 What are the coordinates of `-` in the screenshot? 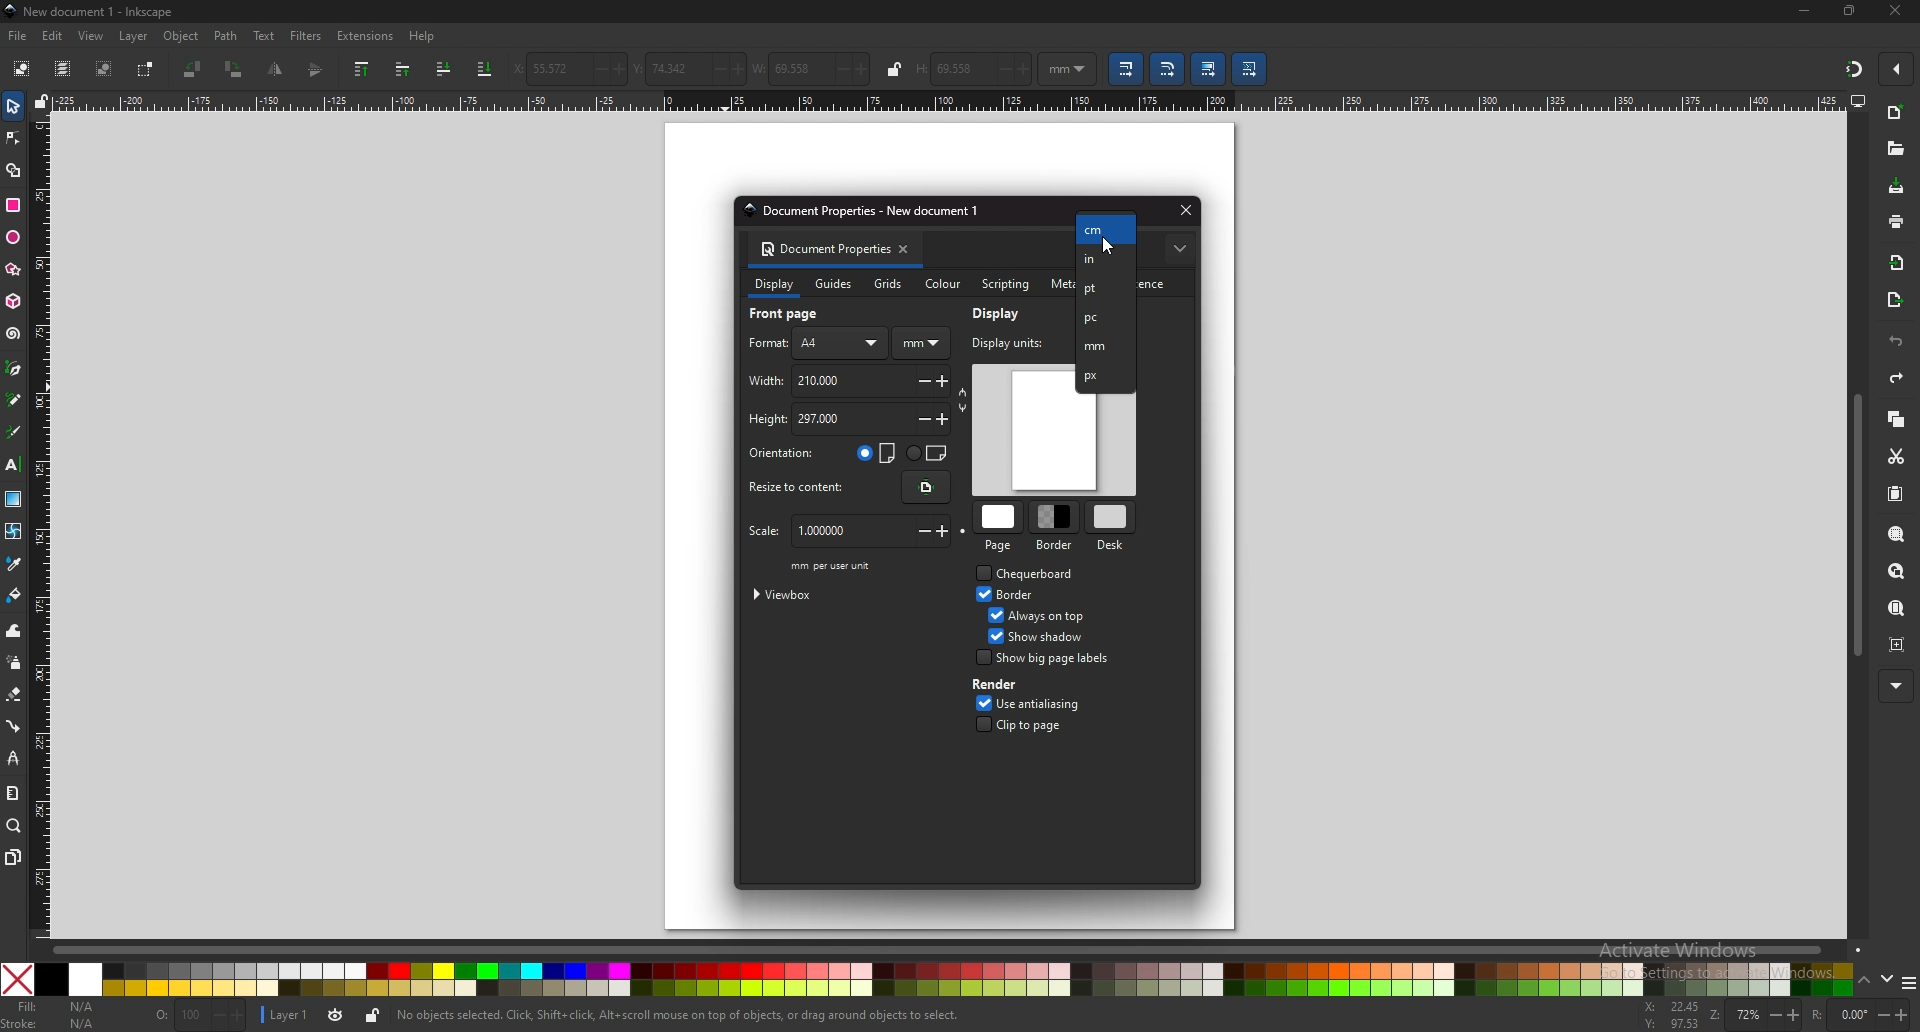 It's located at (838, 70).